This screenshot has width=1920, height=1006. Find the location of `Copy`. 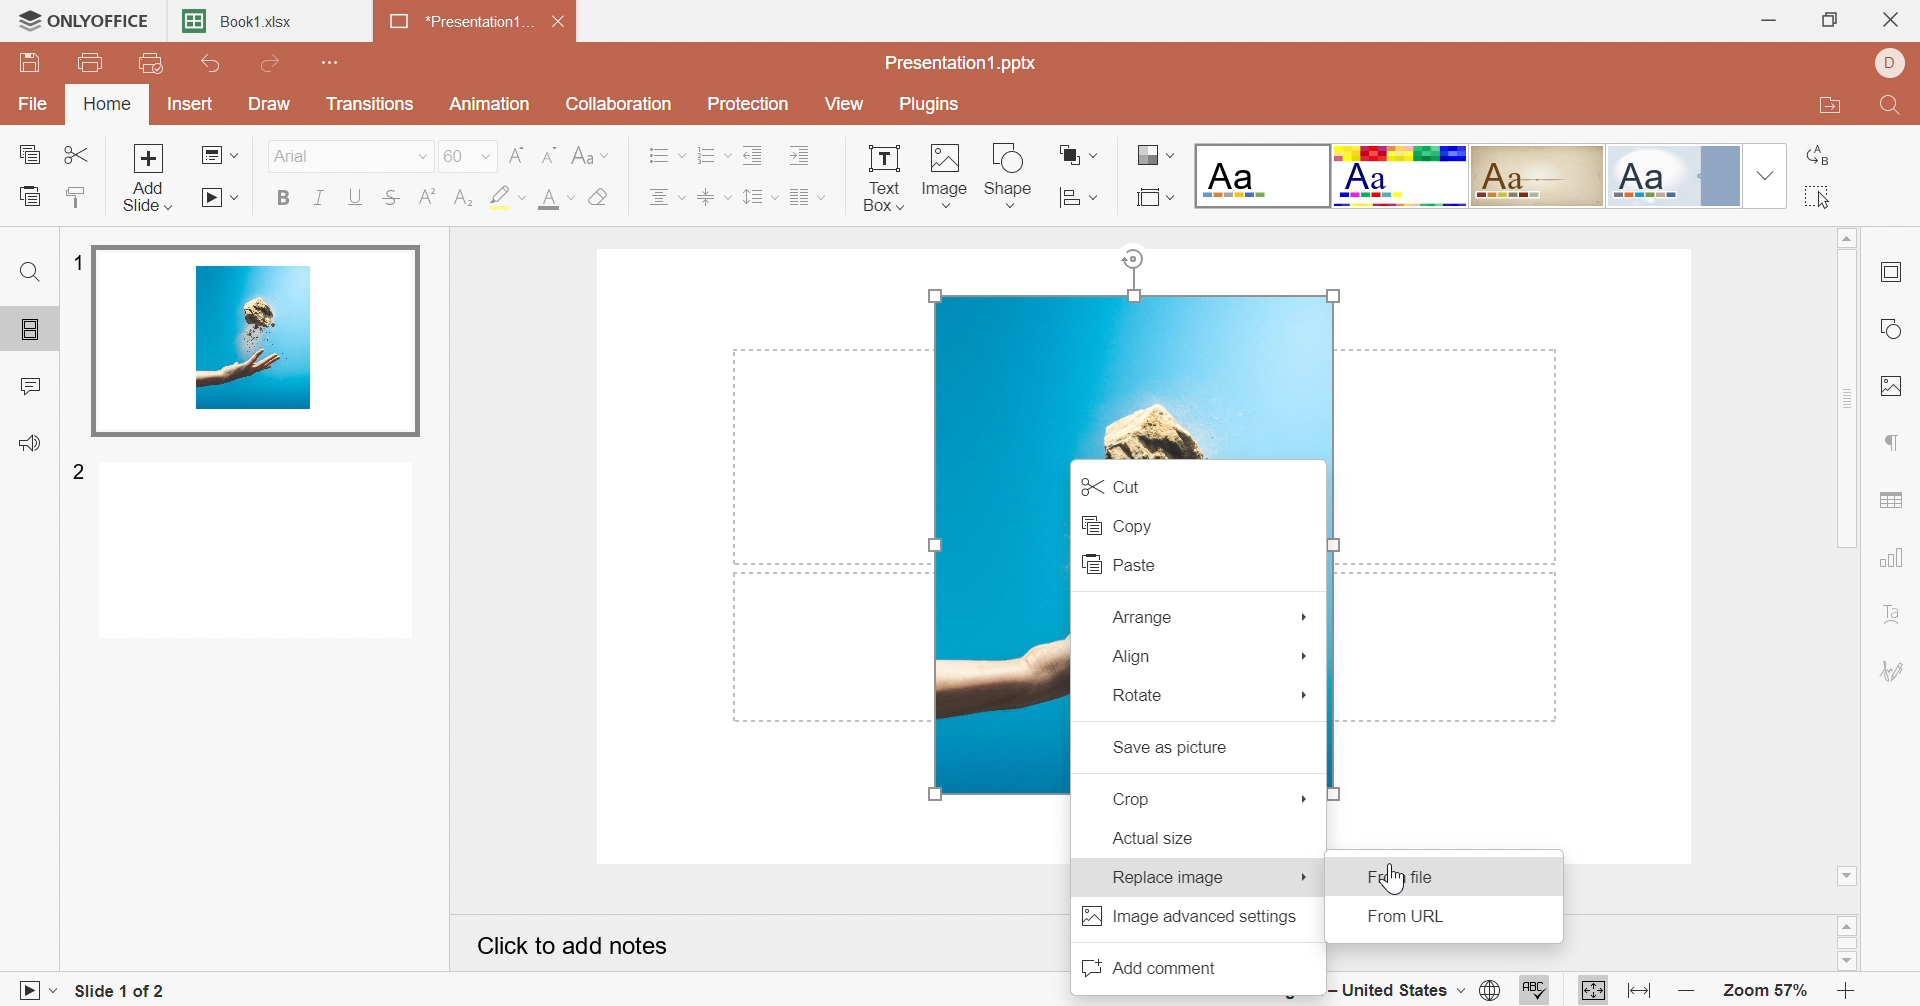

Copy is located at coordinates (29, 151).